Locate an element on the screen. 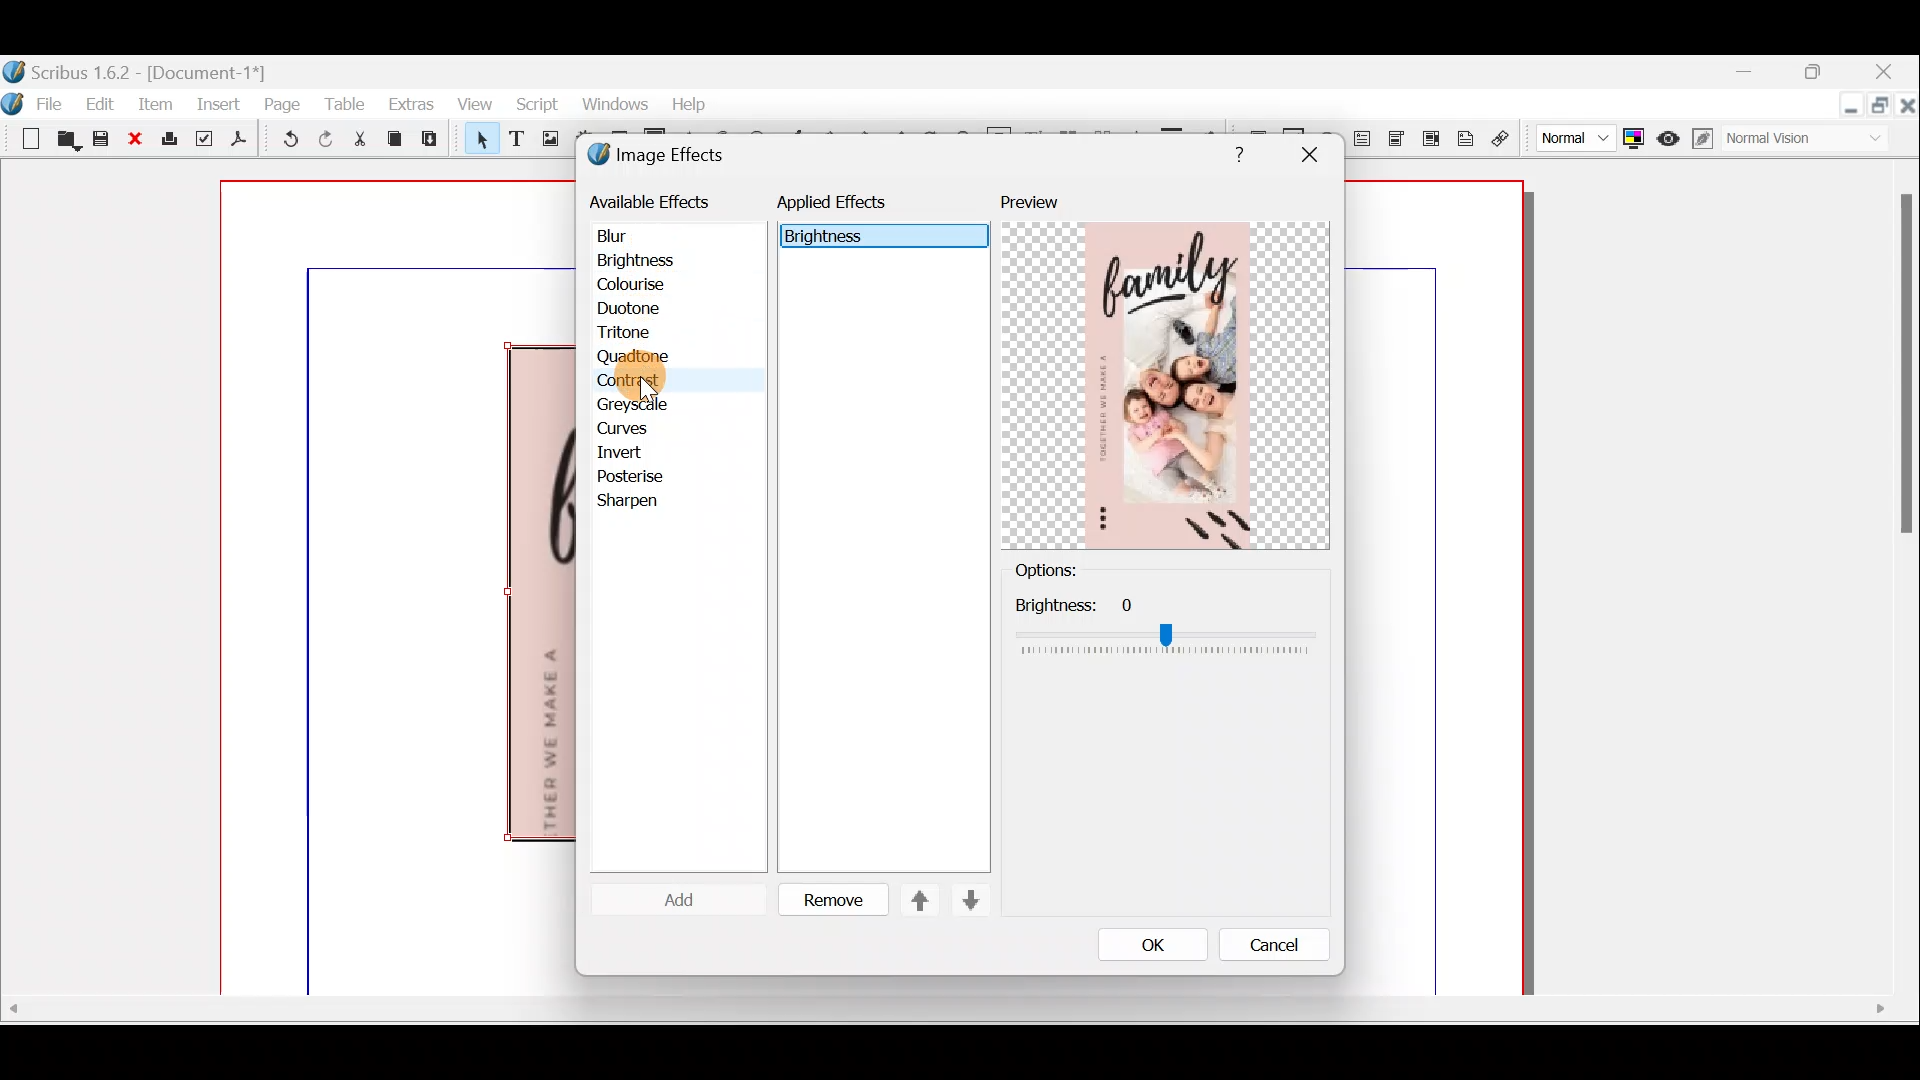 The height and width of the screenshot is (1080, 1920). Visual appearance of display is located at coordinates (1814, 141).